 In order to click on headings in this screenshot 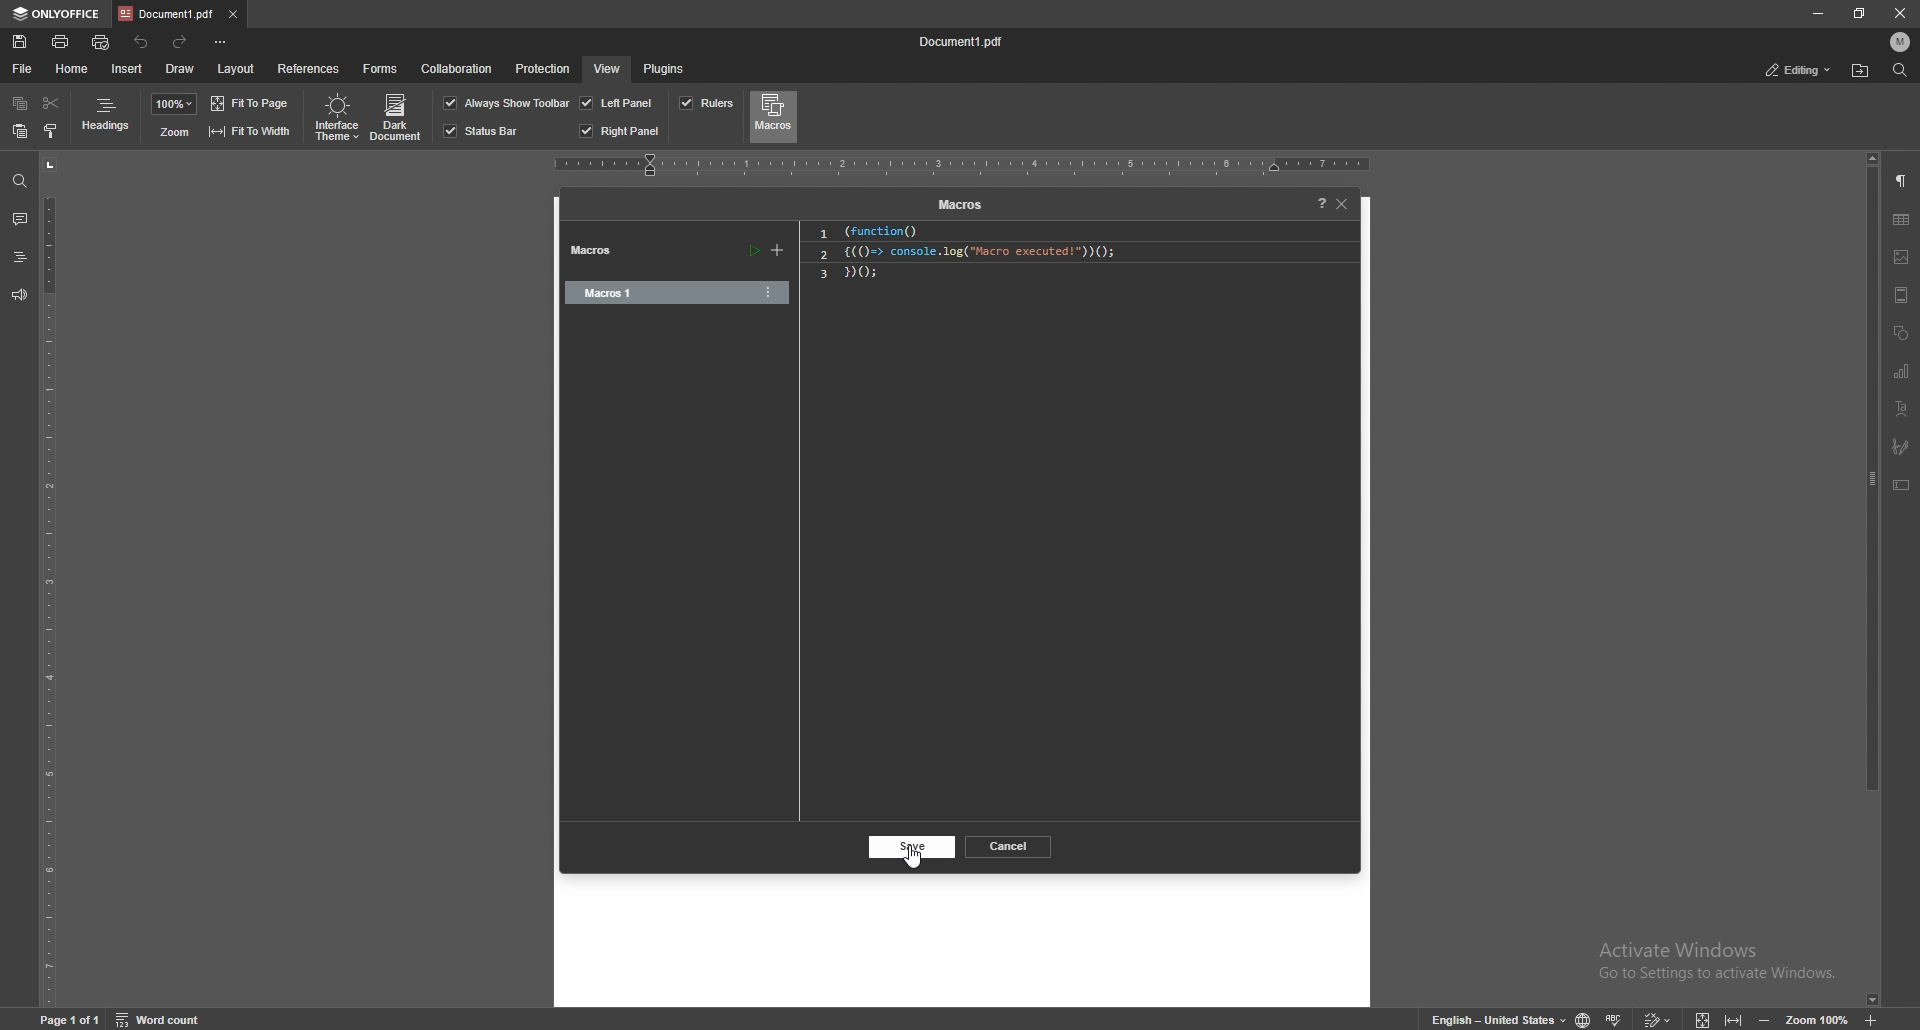, I will do `click(19, 256)`.